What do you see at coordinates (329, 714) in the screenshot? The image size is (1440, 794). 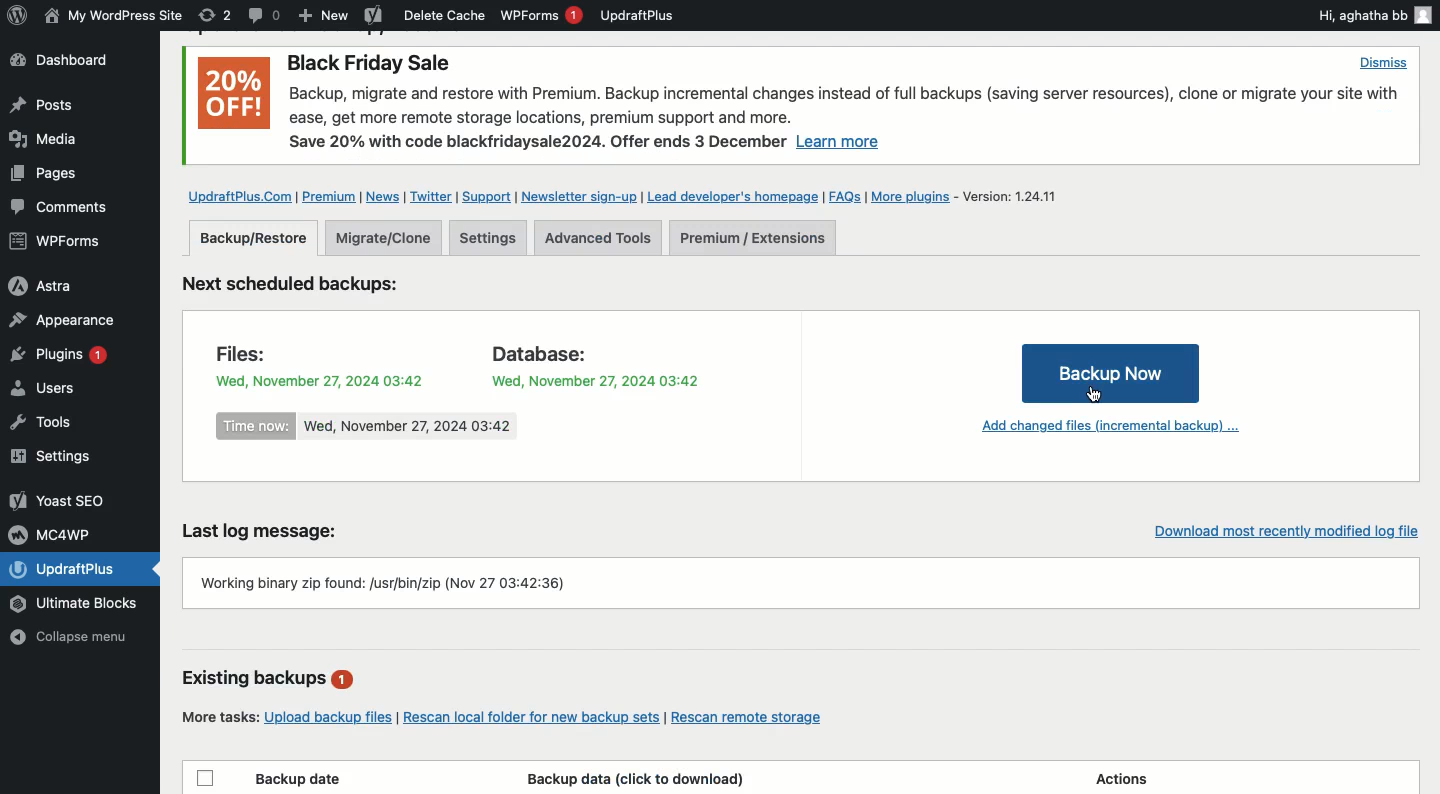 I see `Upload backup files` at bounding box center [329, 714].